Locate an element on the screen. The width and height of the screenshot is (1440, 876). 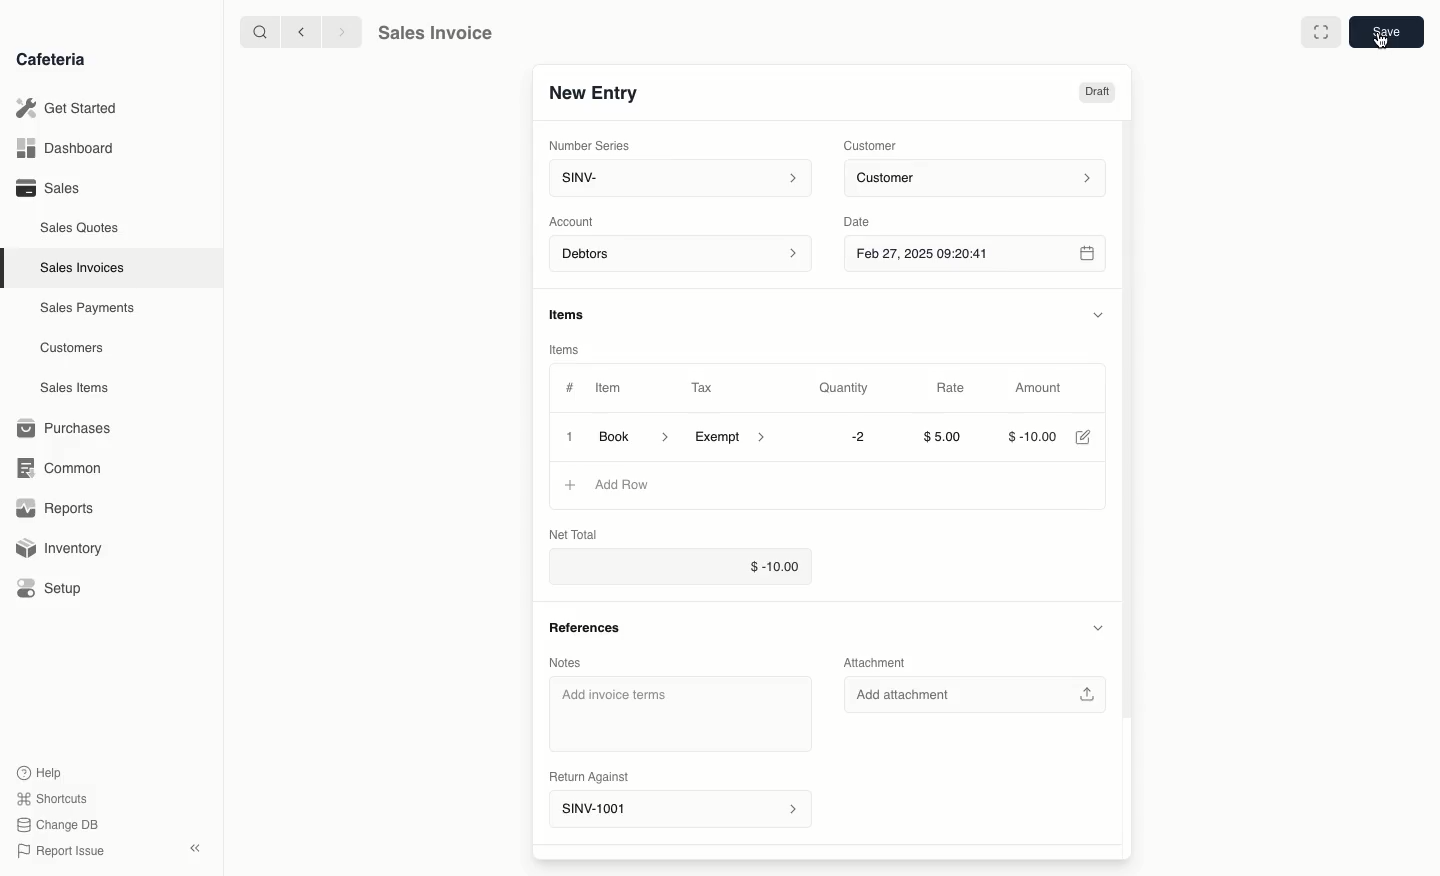
cursor is located at coordinates (1379, 47).